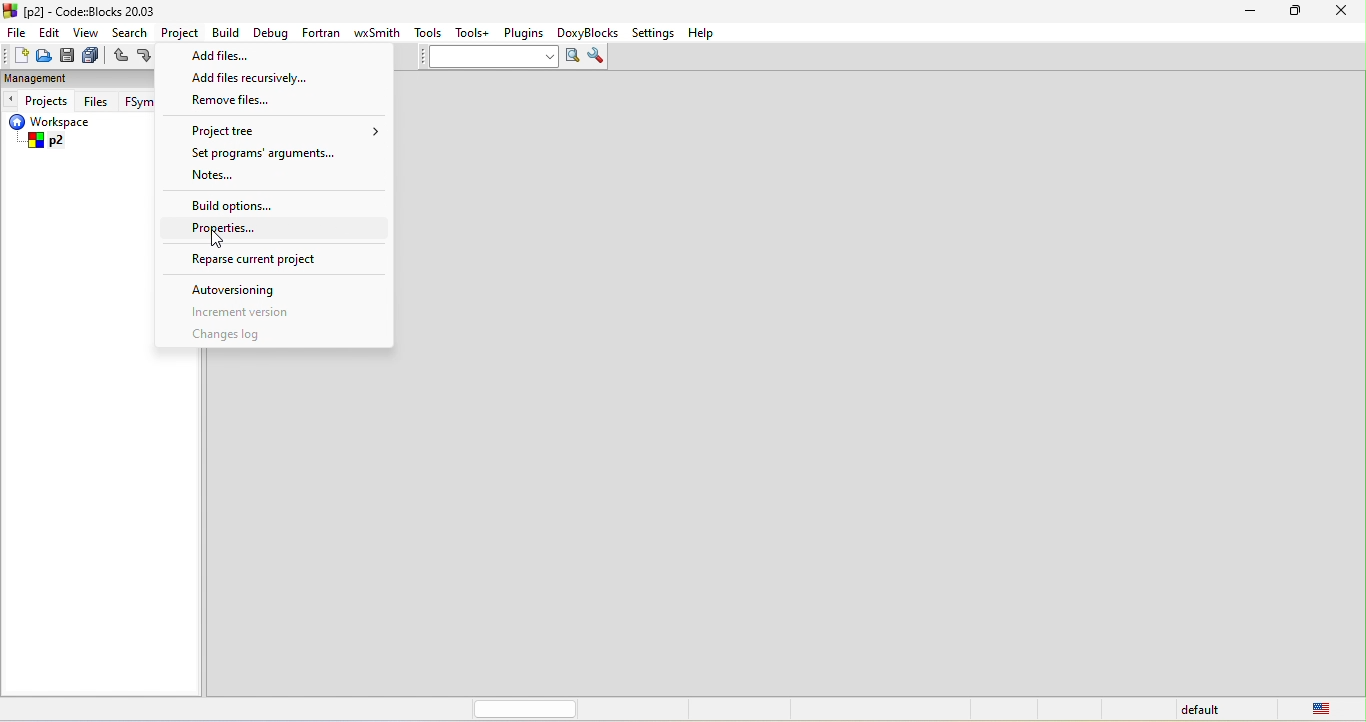 The image size is (1366, 722). I want to click on save everything, so click(94, 55).